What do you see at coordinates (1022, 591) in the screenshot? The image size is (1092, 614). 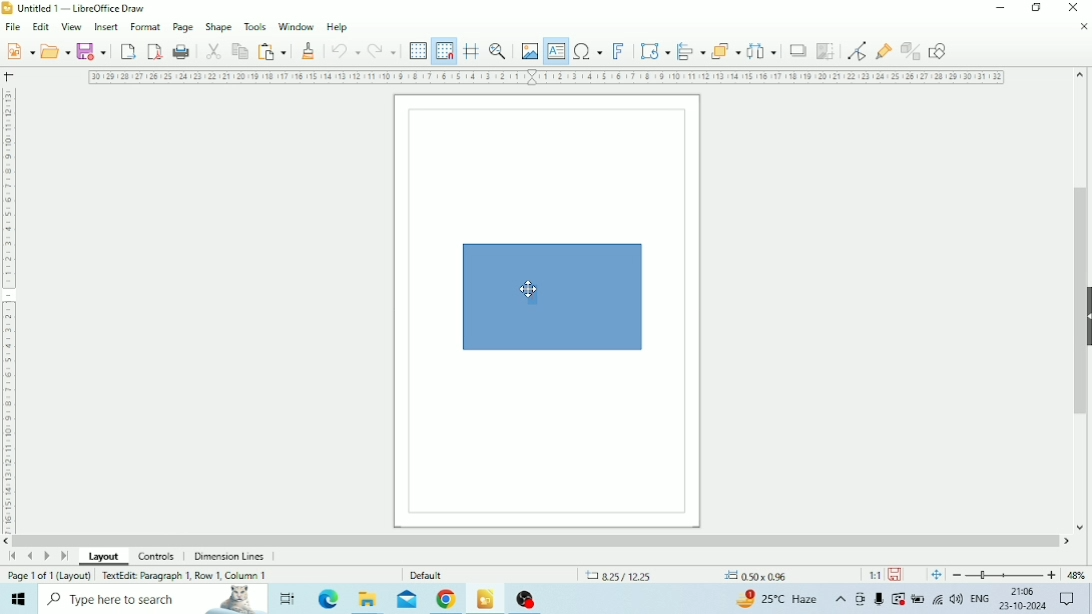 I see `Time` at bounding box center [1022, 591].